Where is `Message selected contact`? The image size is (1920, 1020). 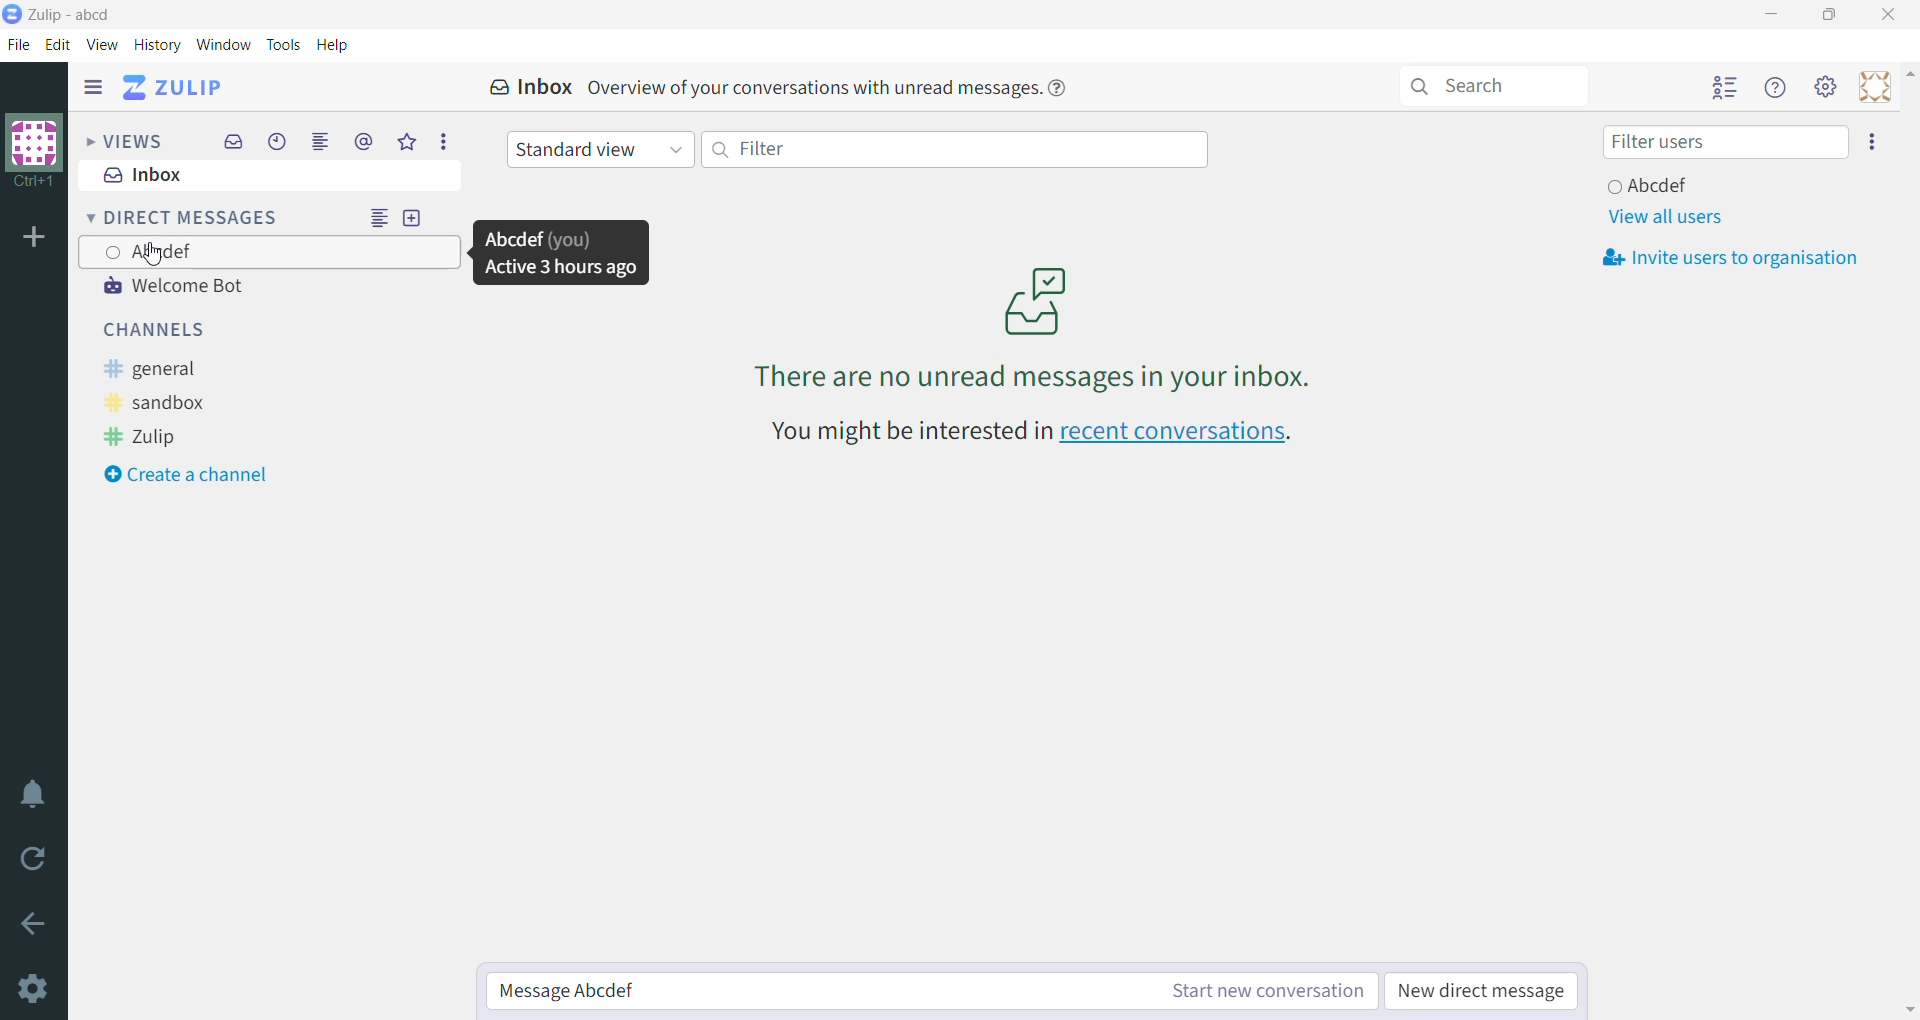 Message selected contact is located at coordinates (812, 992).